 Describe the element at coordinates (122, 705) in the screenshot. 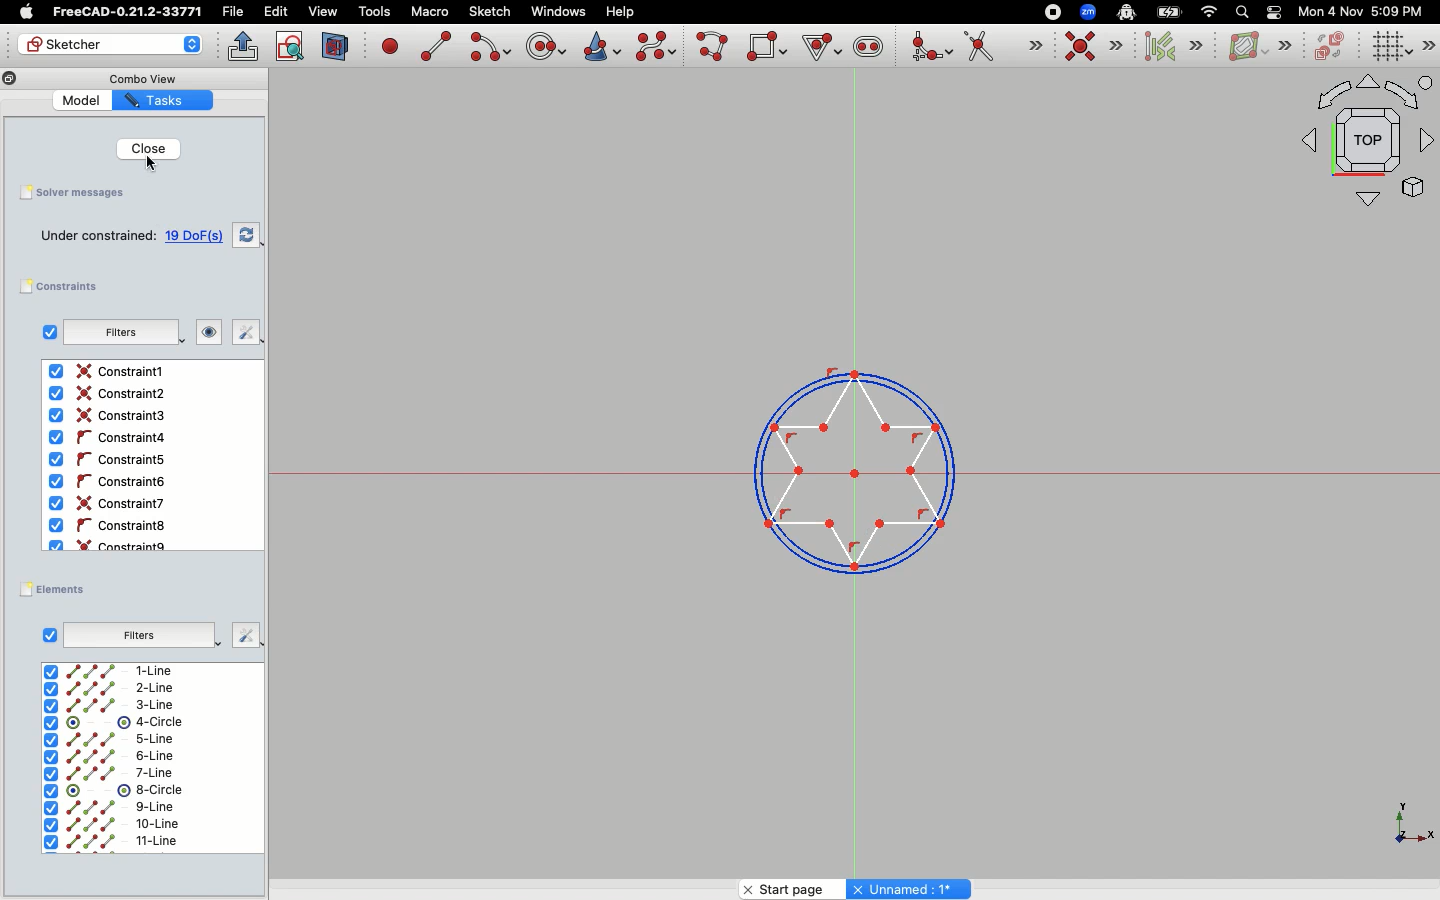

I see `3-Line` at that location.